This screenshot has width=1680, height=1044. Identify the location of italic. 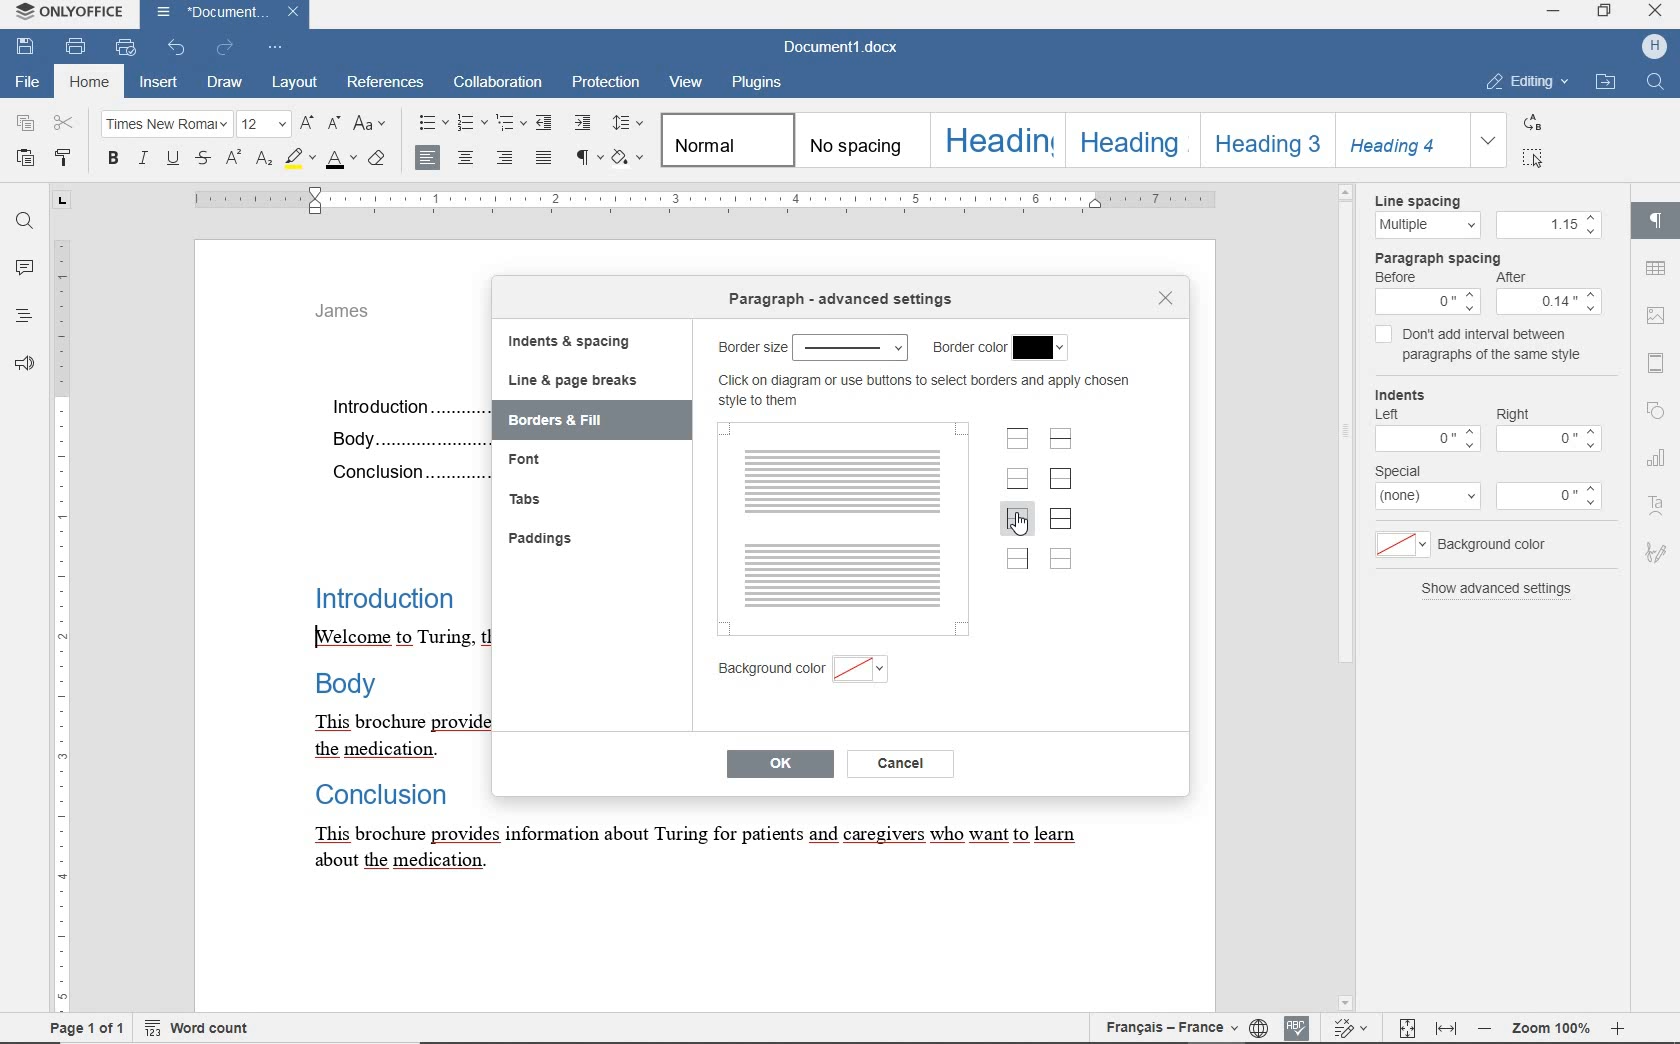
(143, 160).